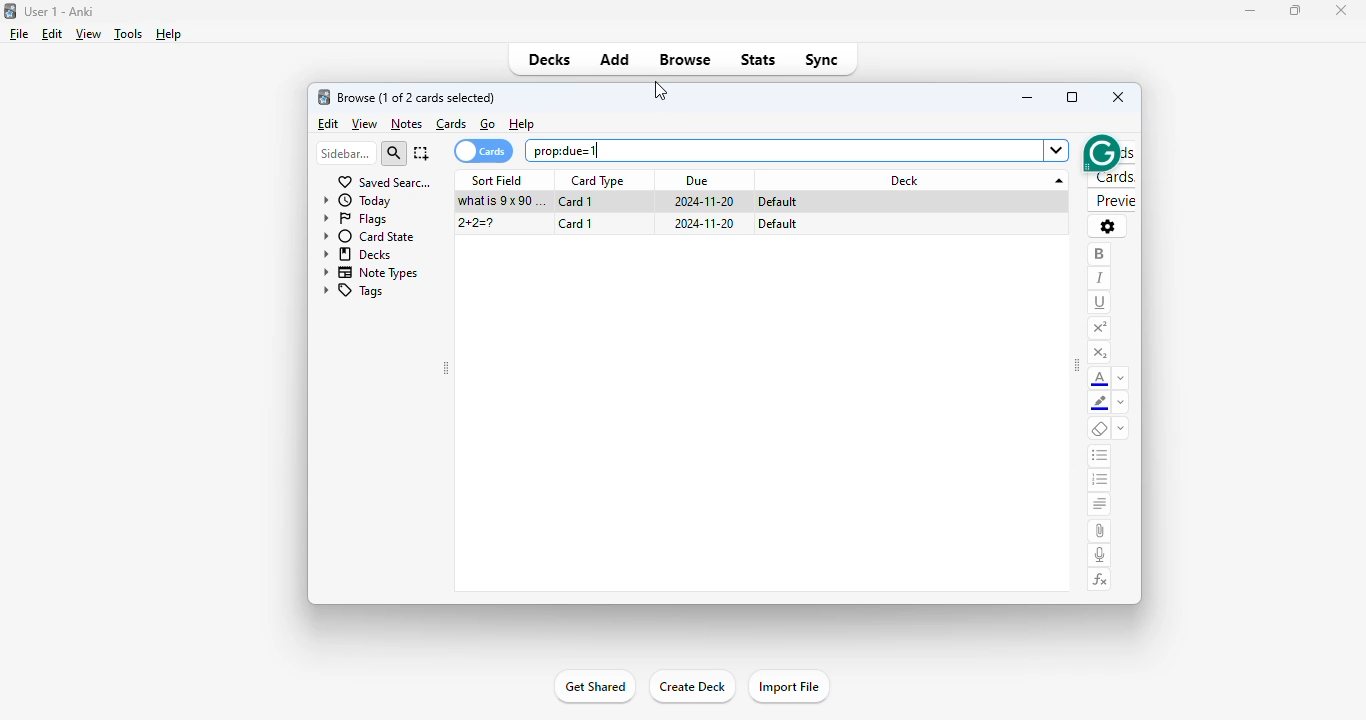 This screenshot has width=1366, height=720. I want to click on options, so click(1108, 227).